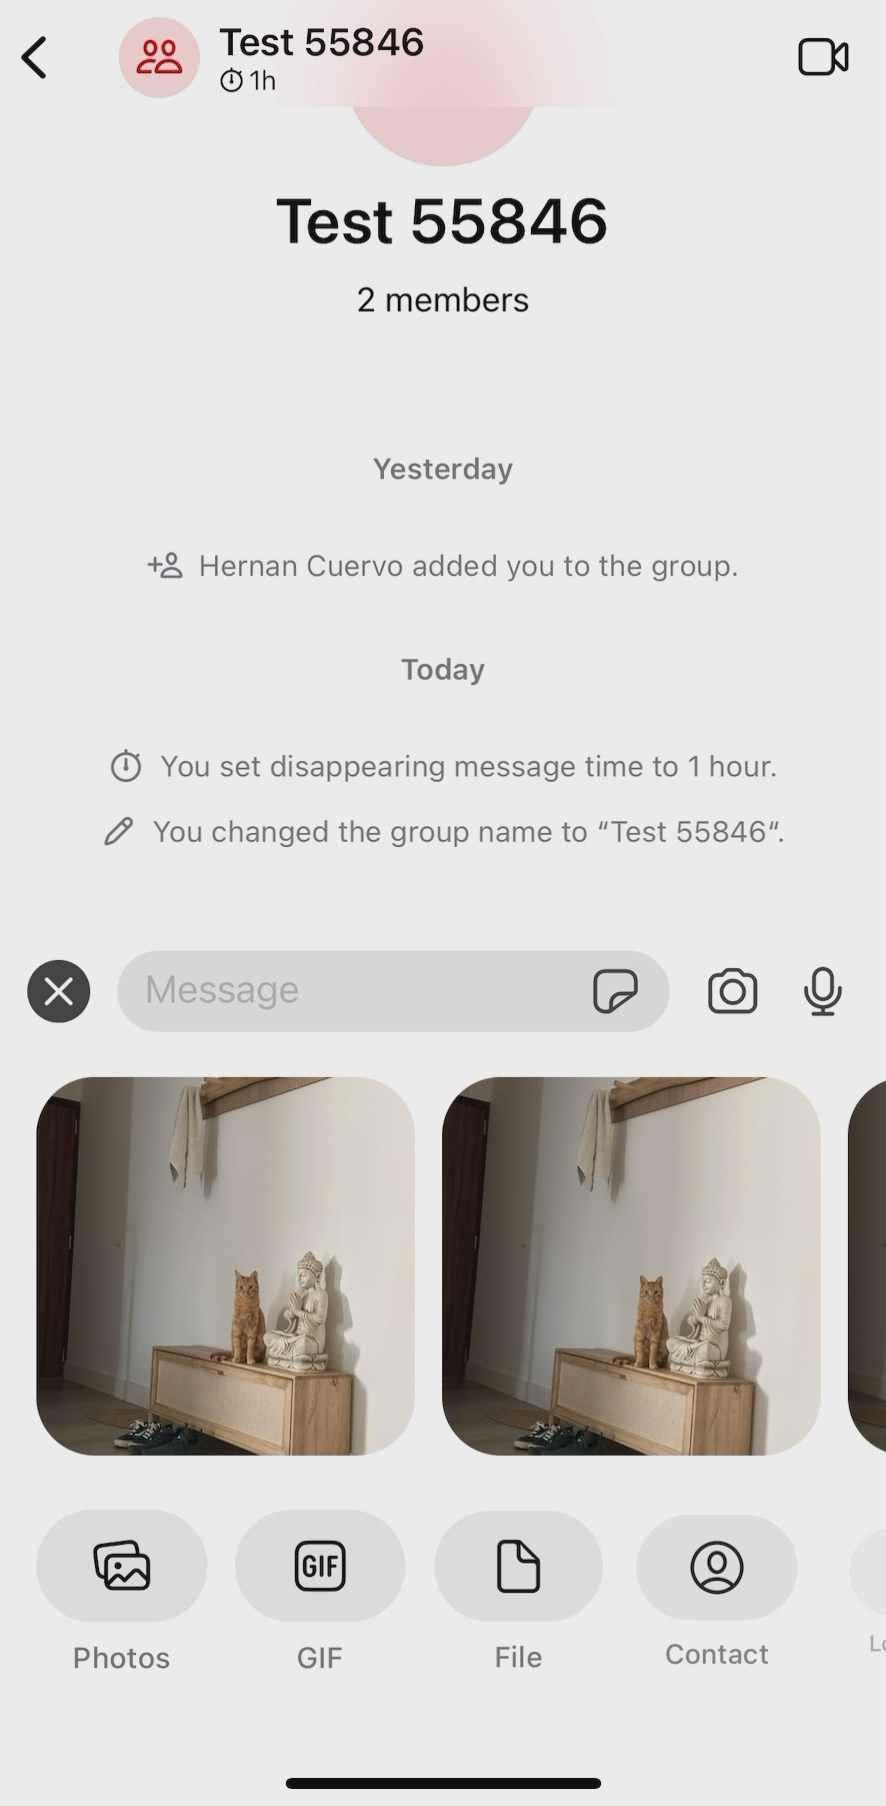  I want to click on / You changed the group name to “Test 55846"., so click(447, 844).